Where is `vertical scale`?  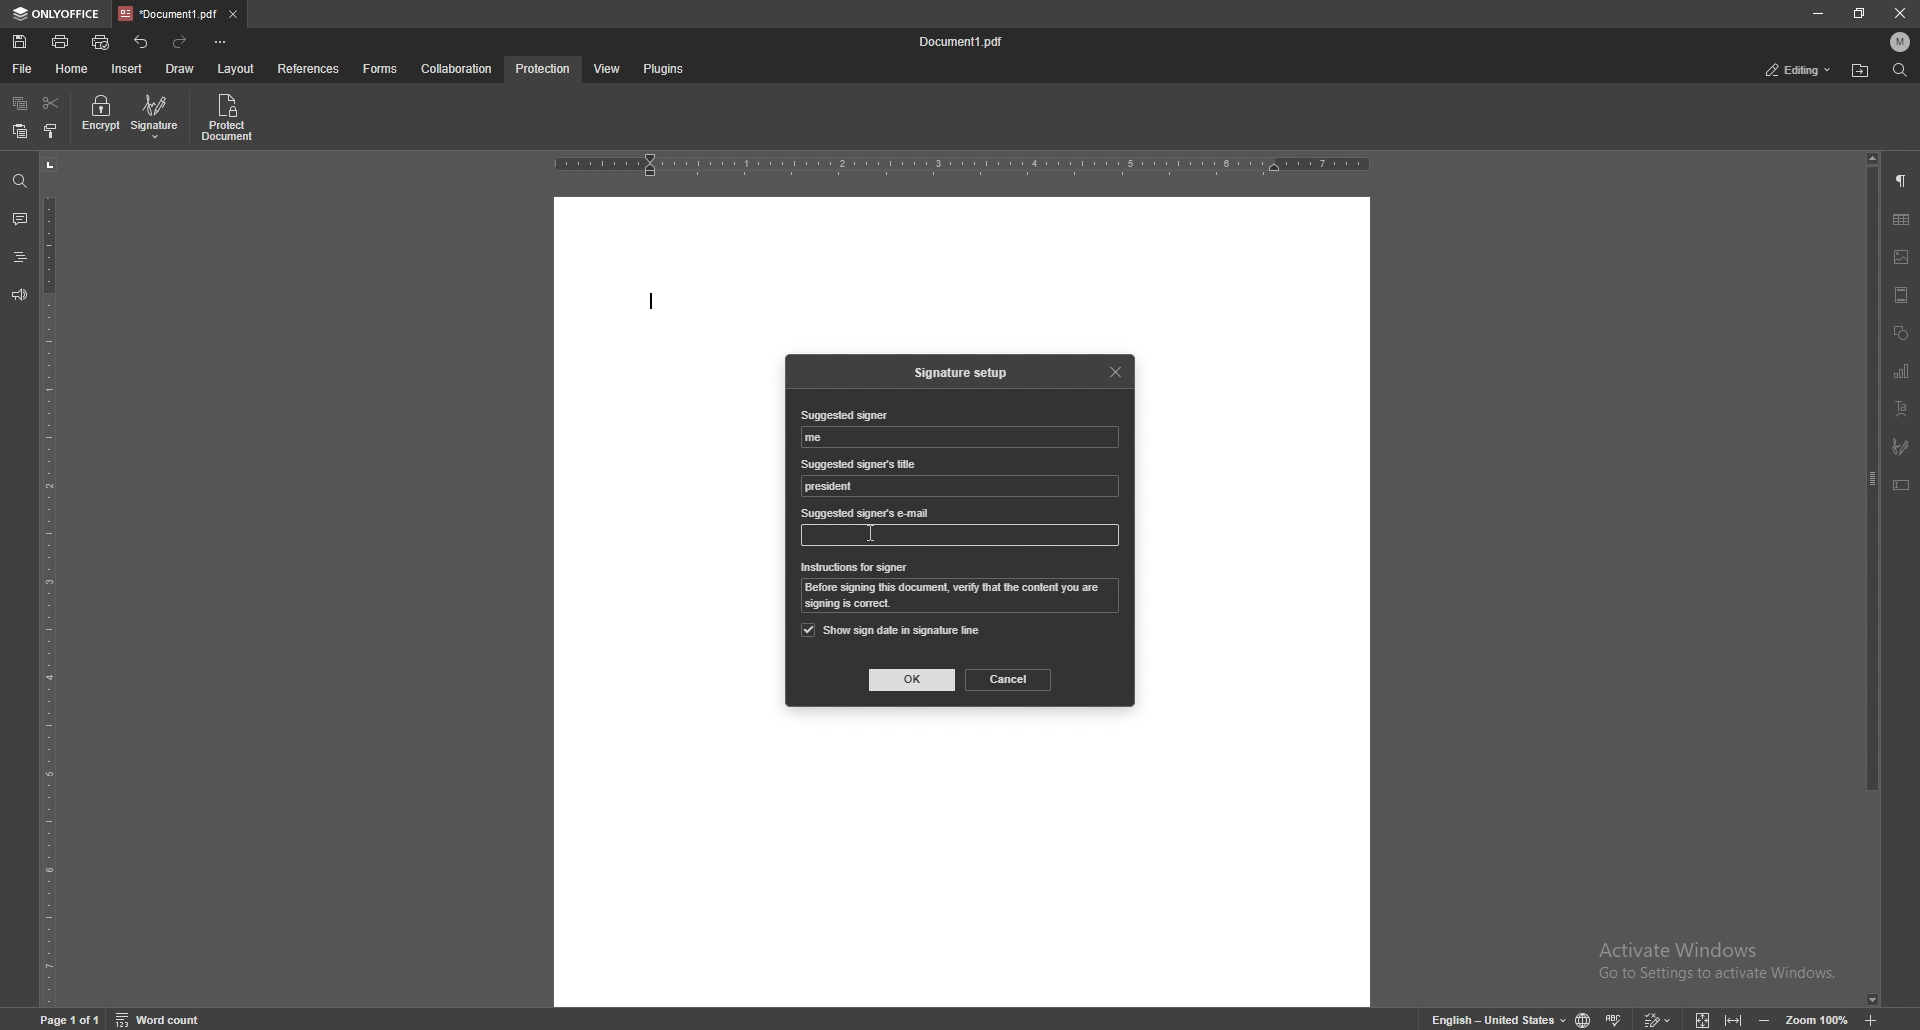 vertical scale is located at coordinates (49, 581).